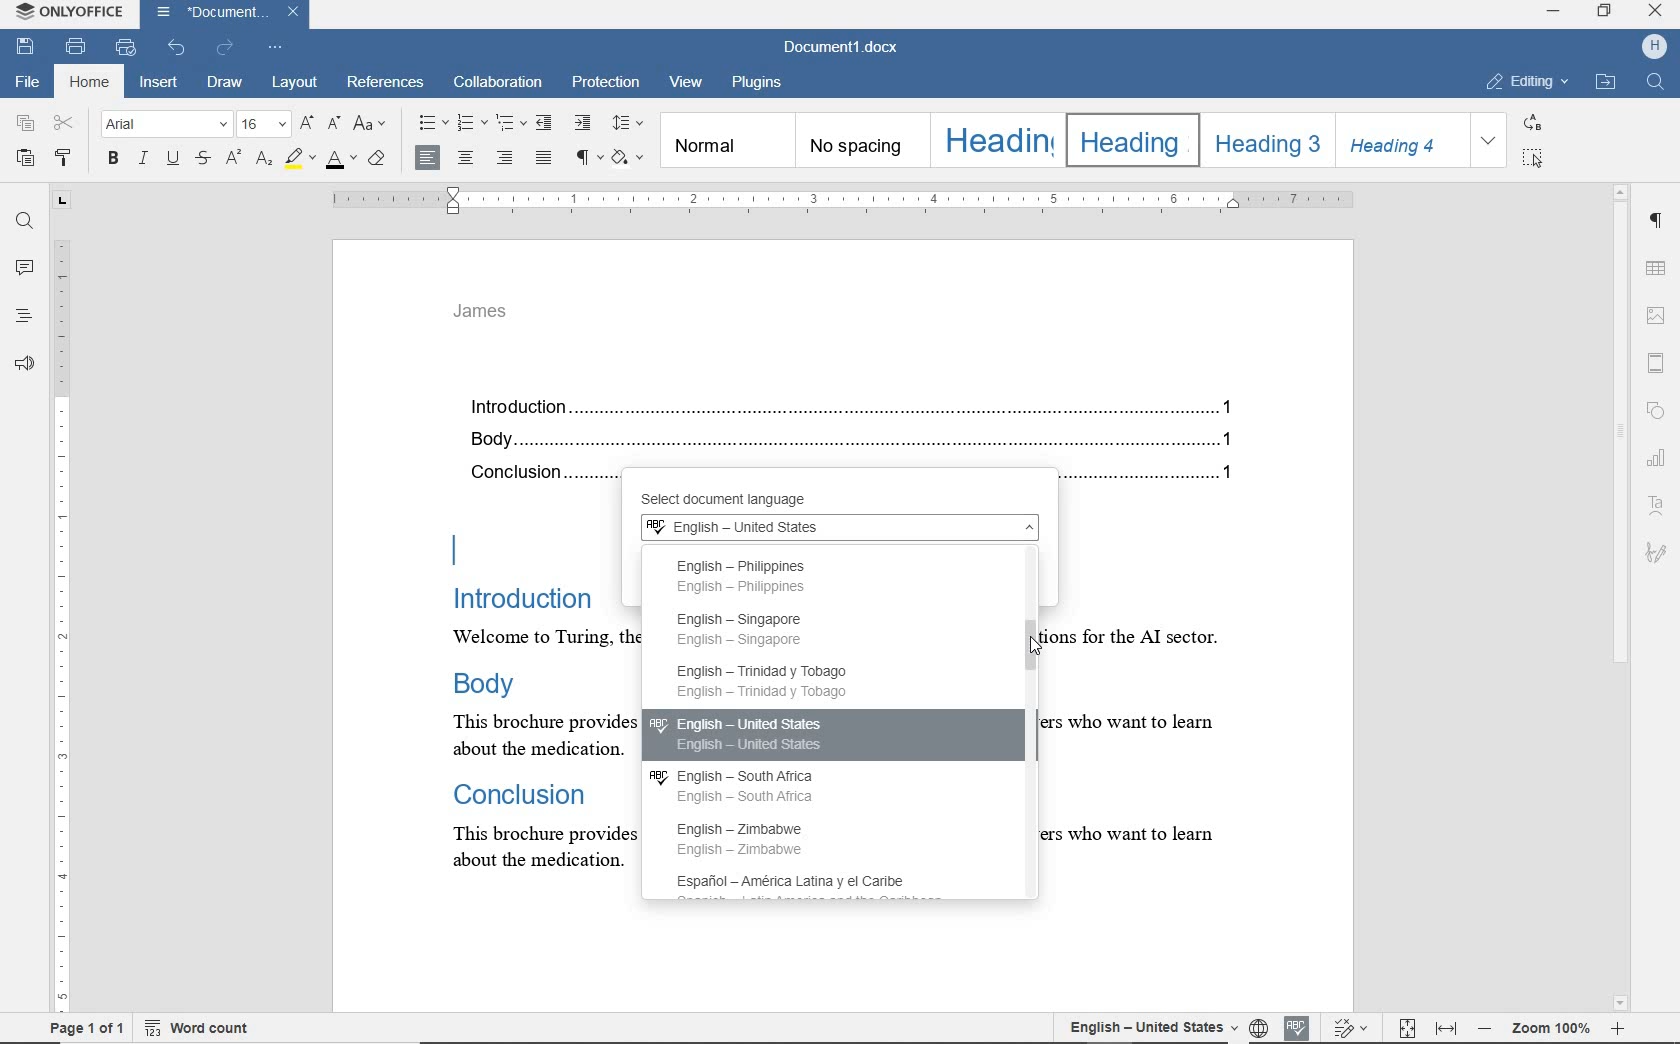  I want to click on word count, so click(208, 1027).